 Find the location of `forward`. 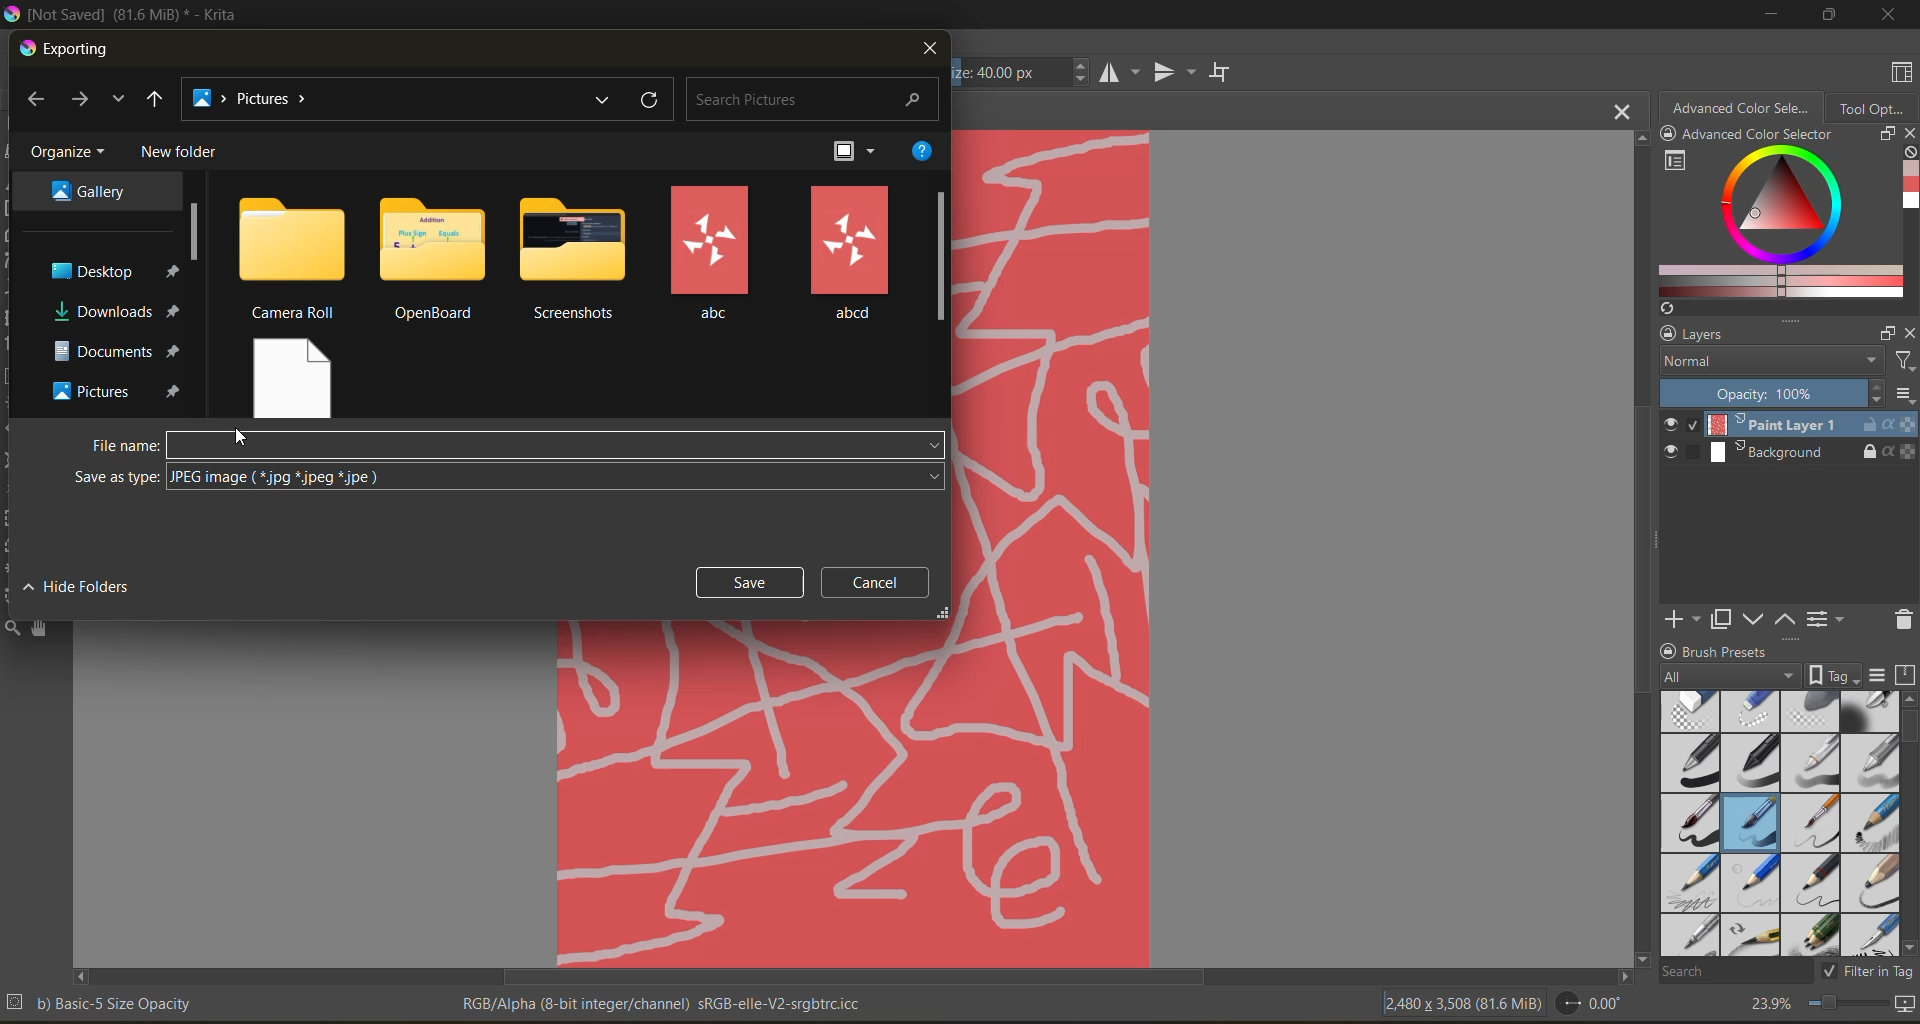

forward is located at coordinates (84, 101).